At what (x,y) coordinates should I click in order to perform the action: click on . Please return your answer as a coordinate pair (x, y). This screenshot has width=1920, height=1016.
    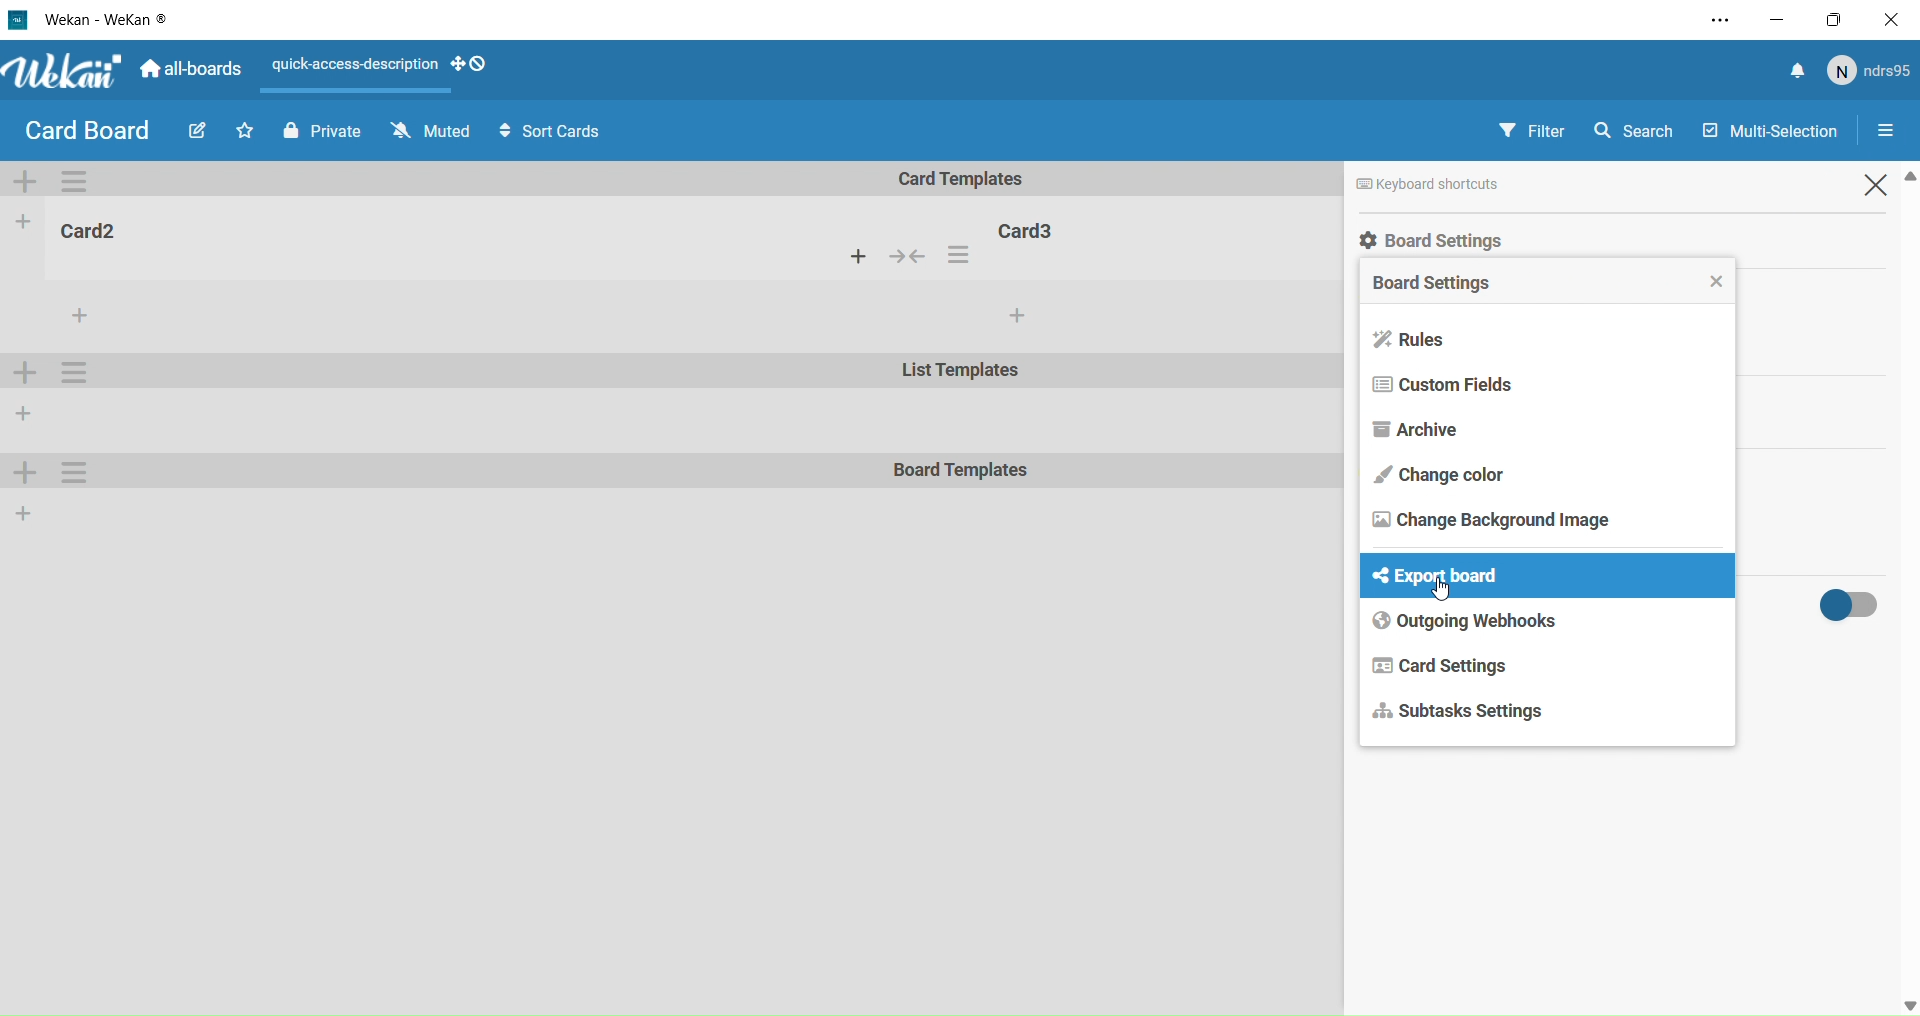
    Looking at the image, I should click on (79, 315).